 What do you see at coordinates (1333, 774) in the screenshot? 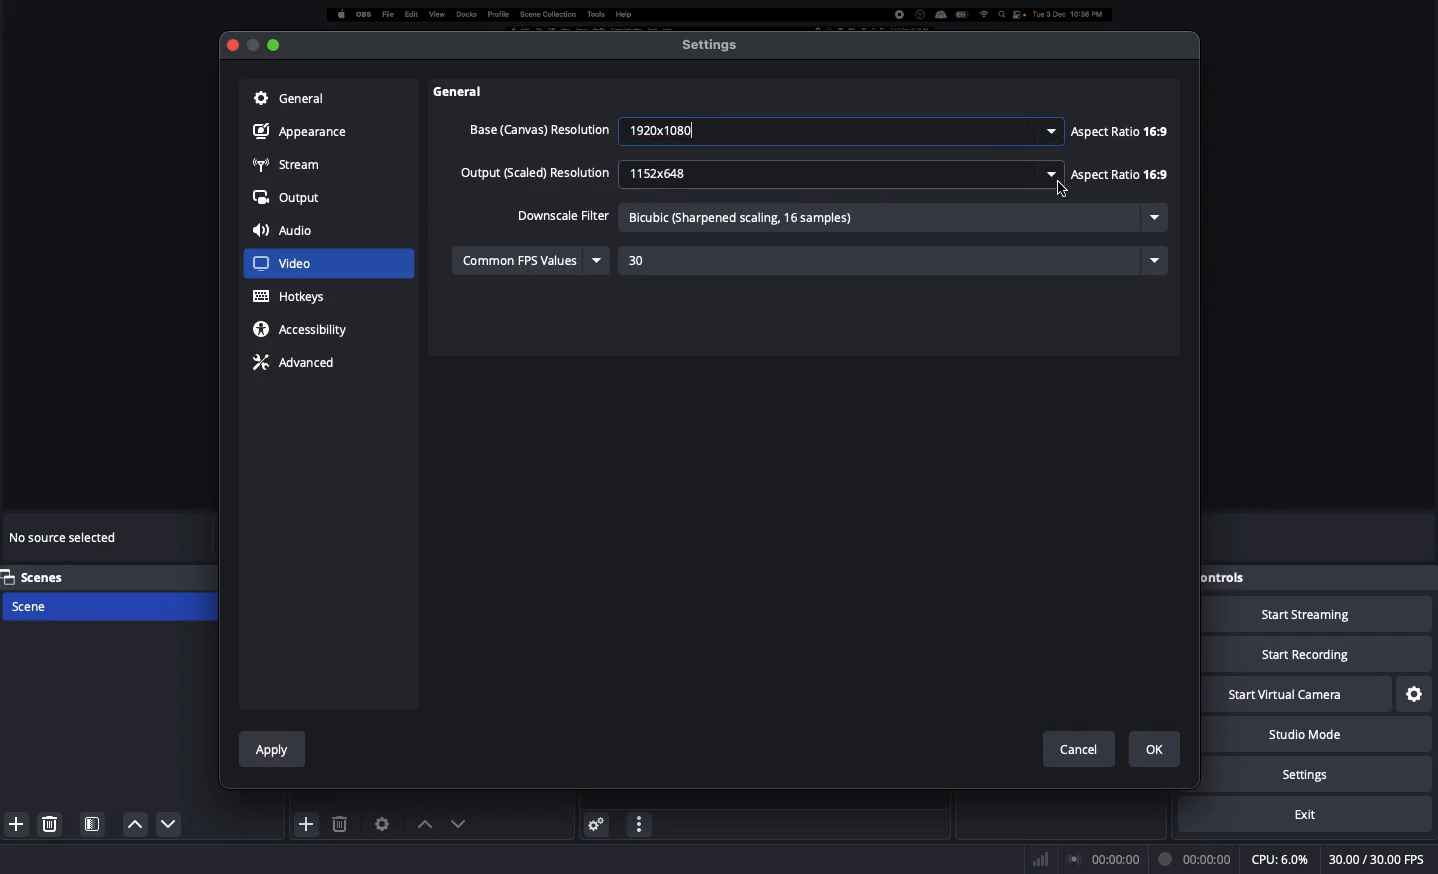
I see `Settings` at bounding box center [1333, 774].